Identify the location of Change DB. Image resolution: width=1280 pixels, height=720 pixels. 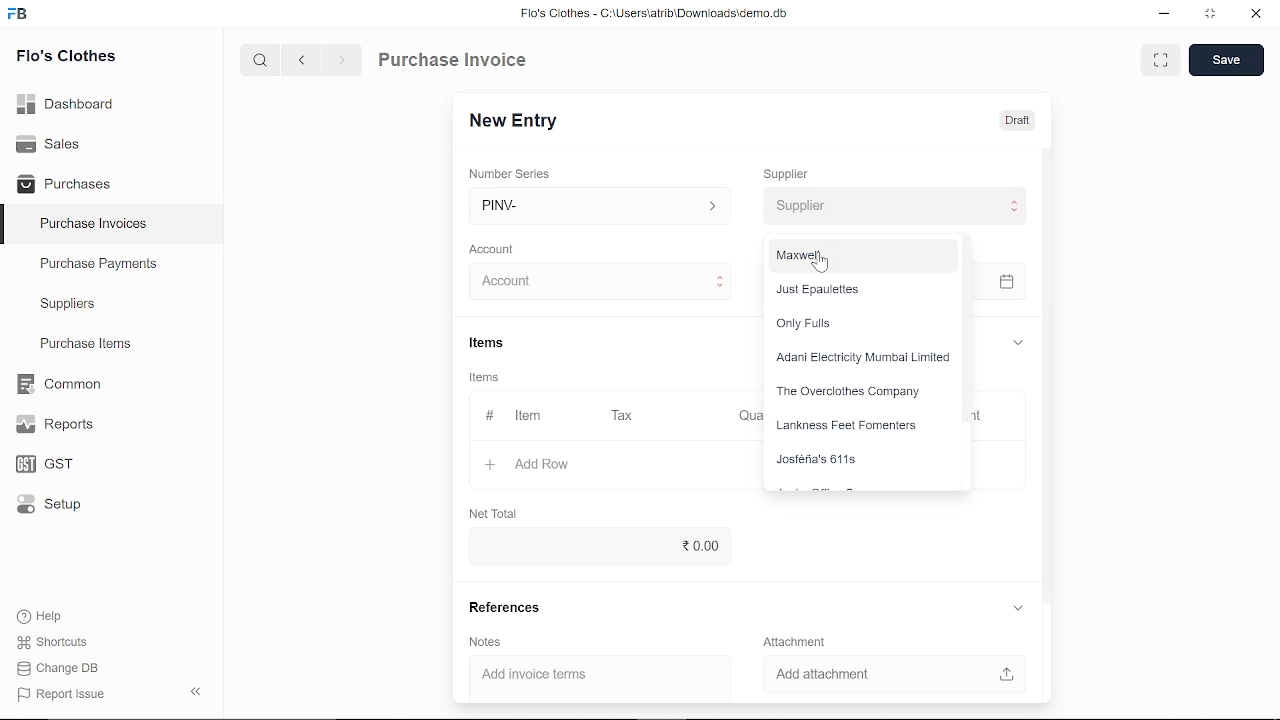
(58, 670).